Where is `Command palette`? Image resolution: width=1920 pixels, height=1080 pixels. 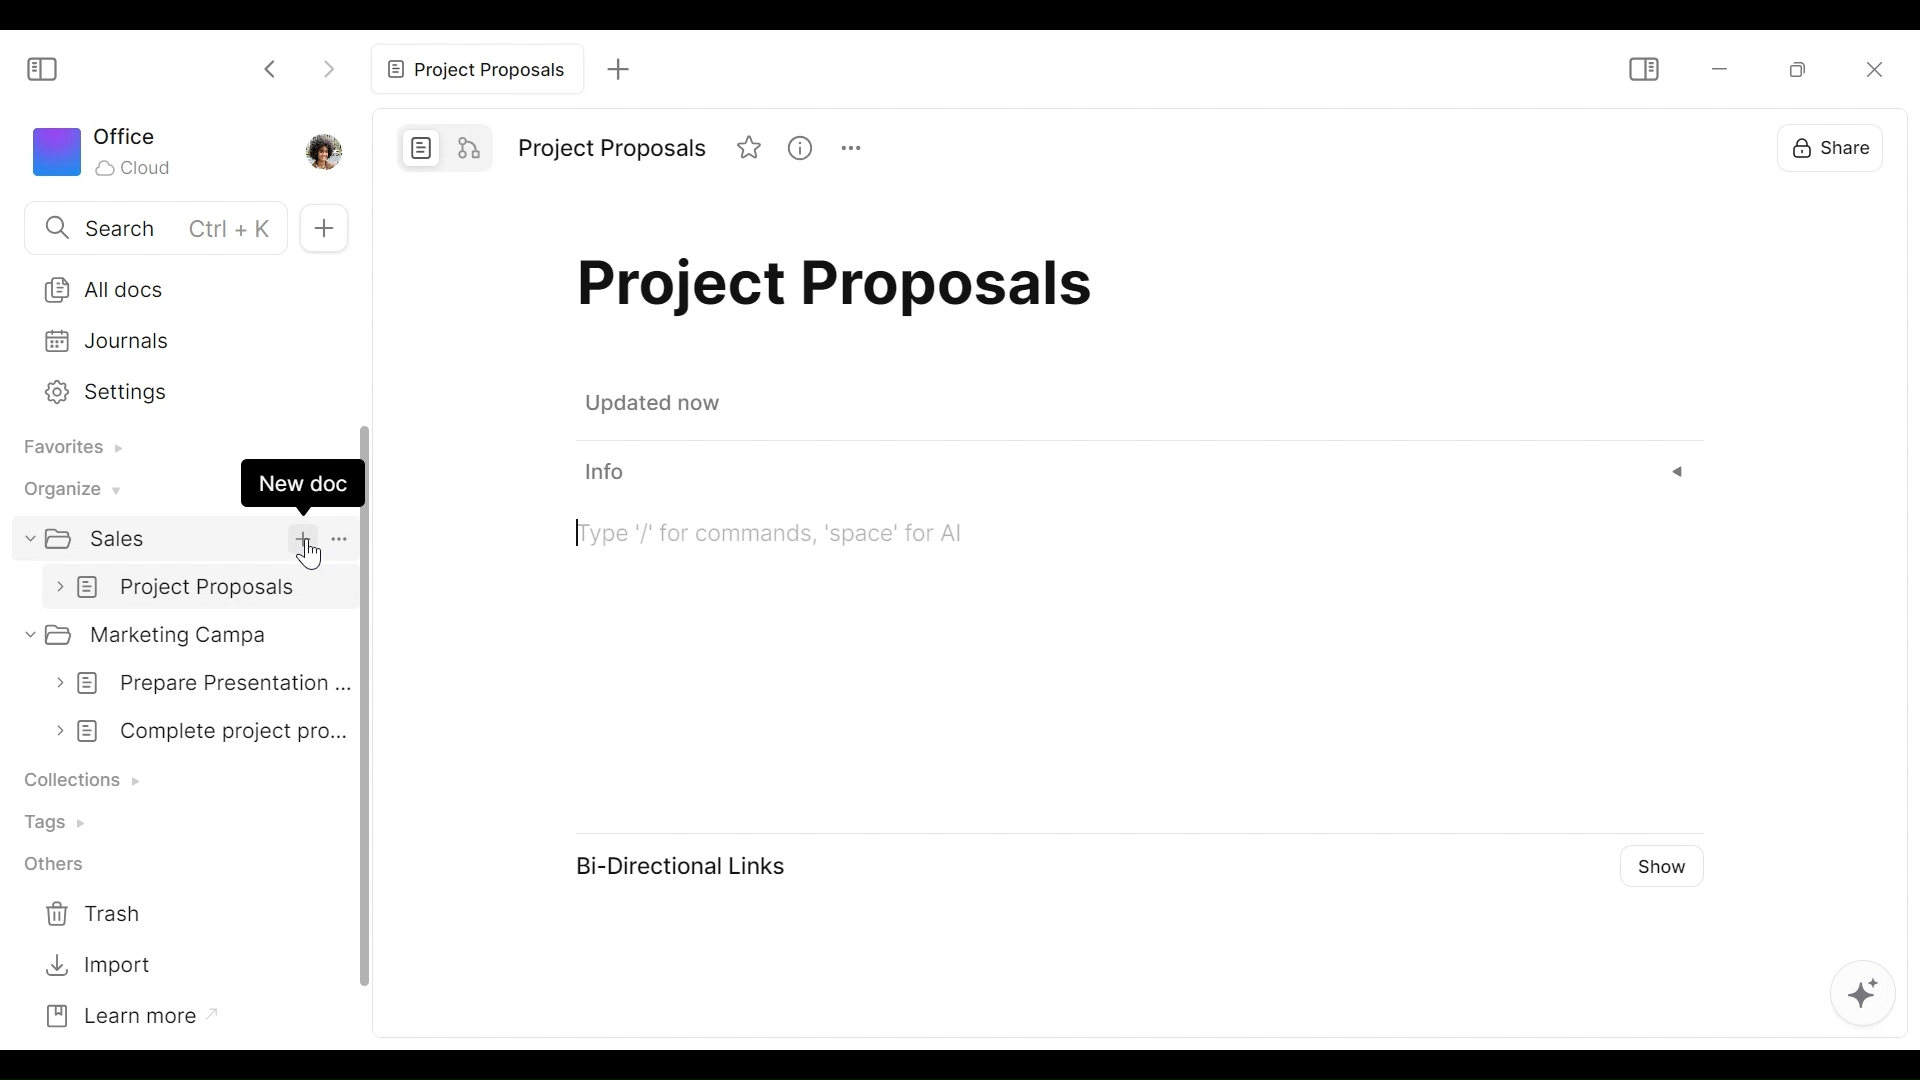 Command palette is located at coordinates (783, 535).